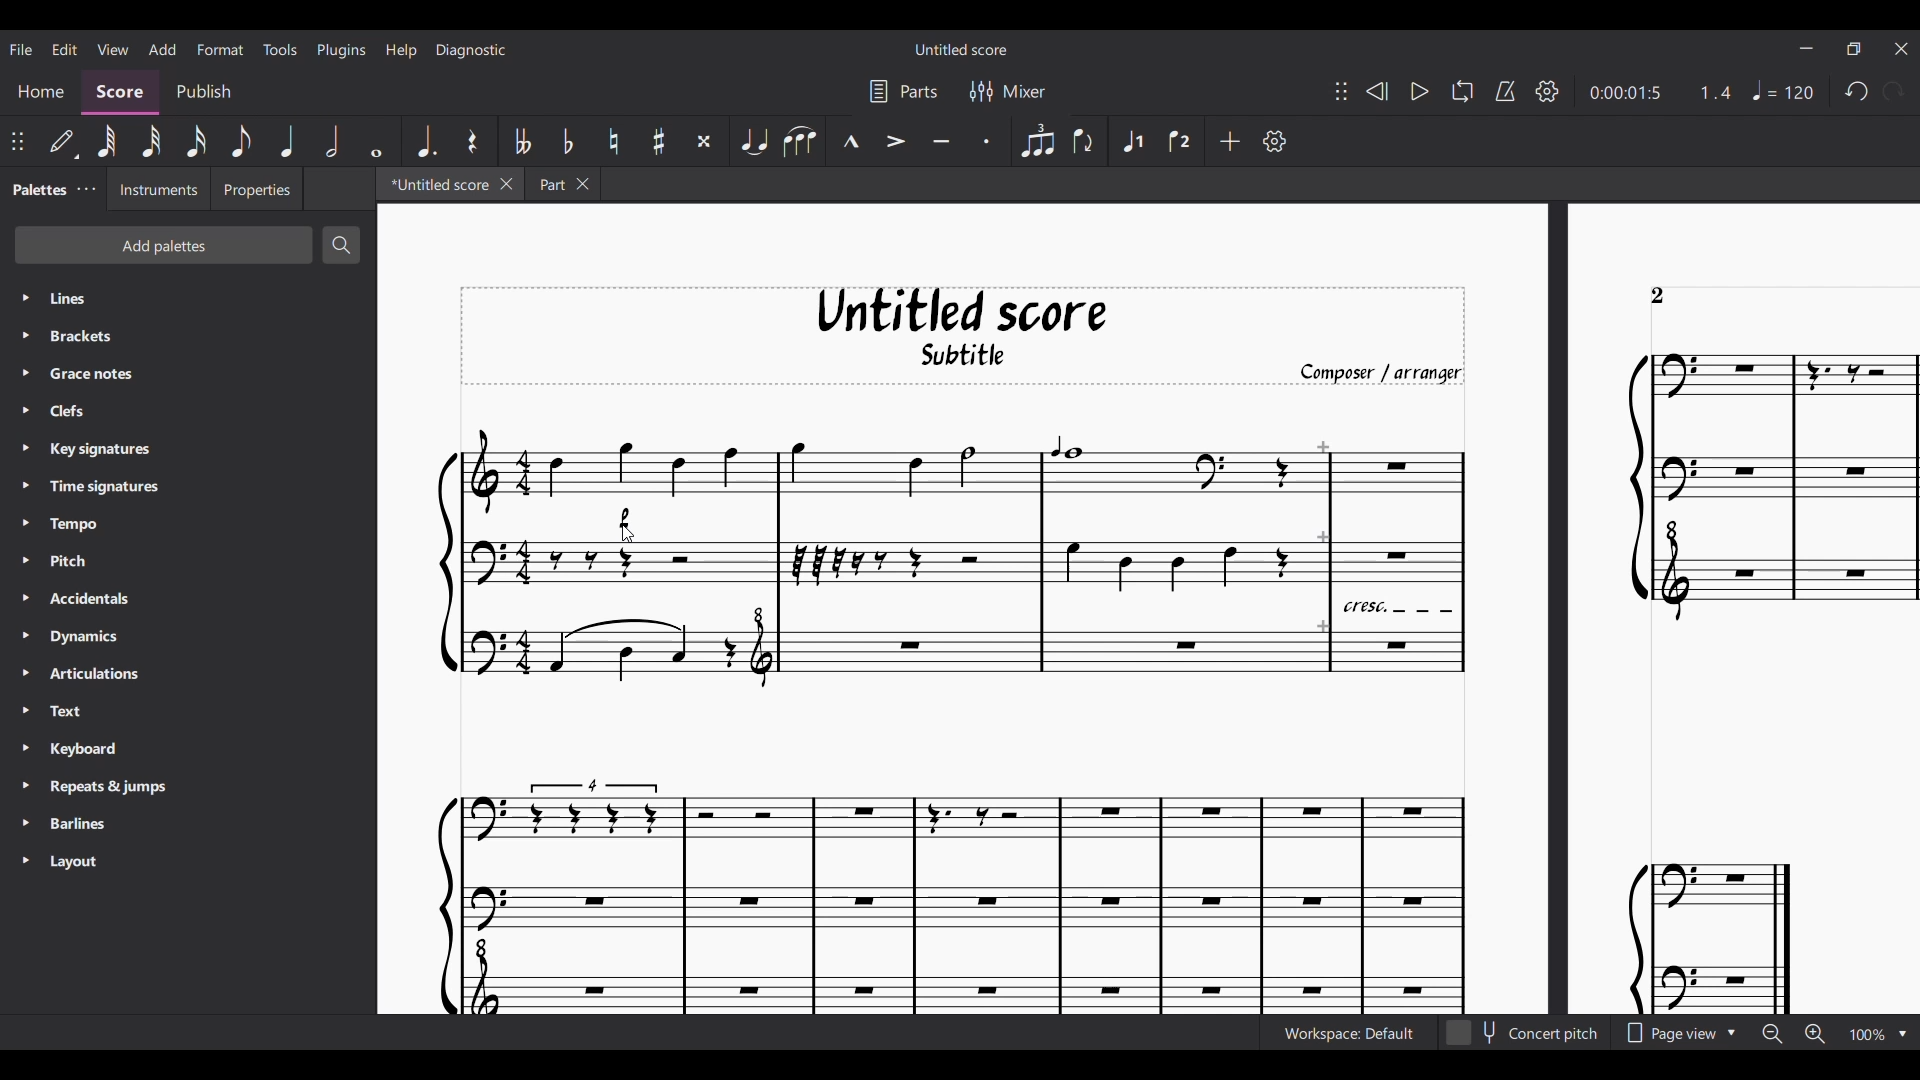 This screenshot has height=1080, width=1920. Describe the element at coordinates (1856, 90) in the screenshot. I see `Undo` at that location.